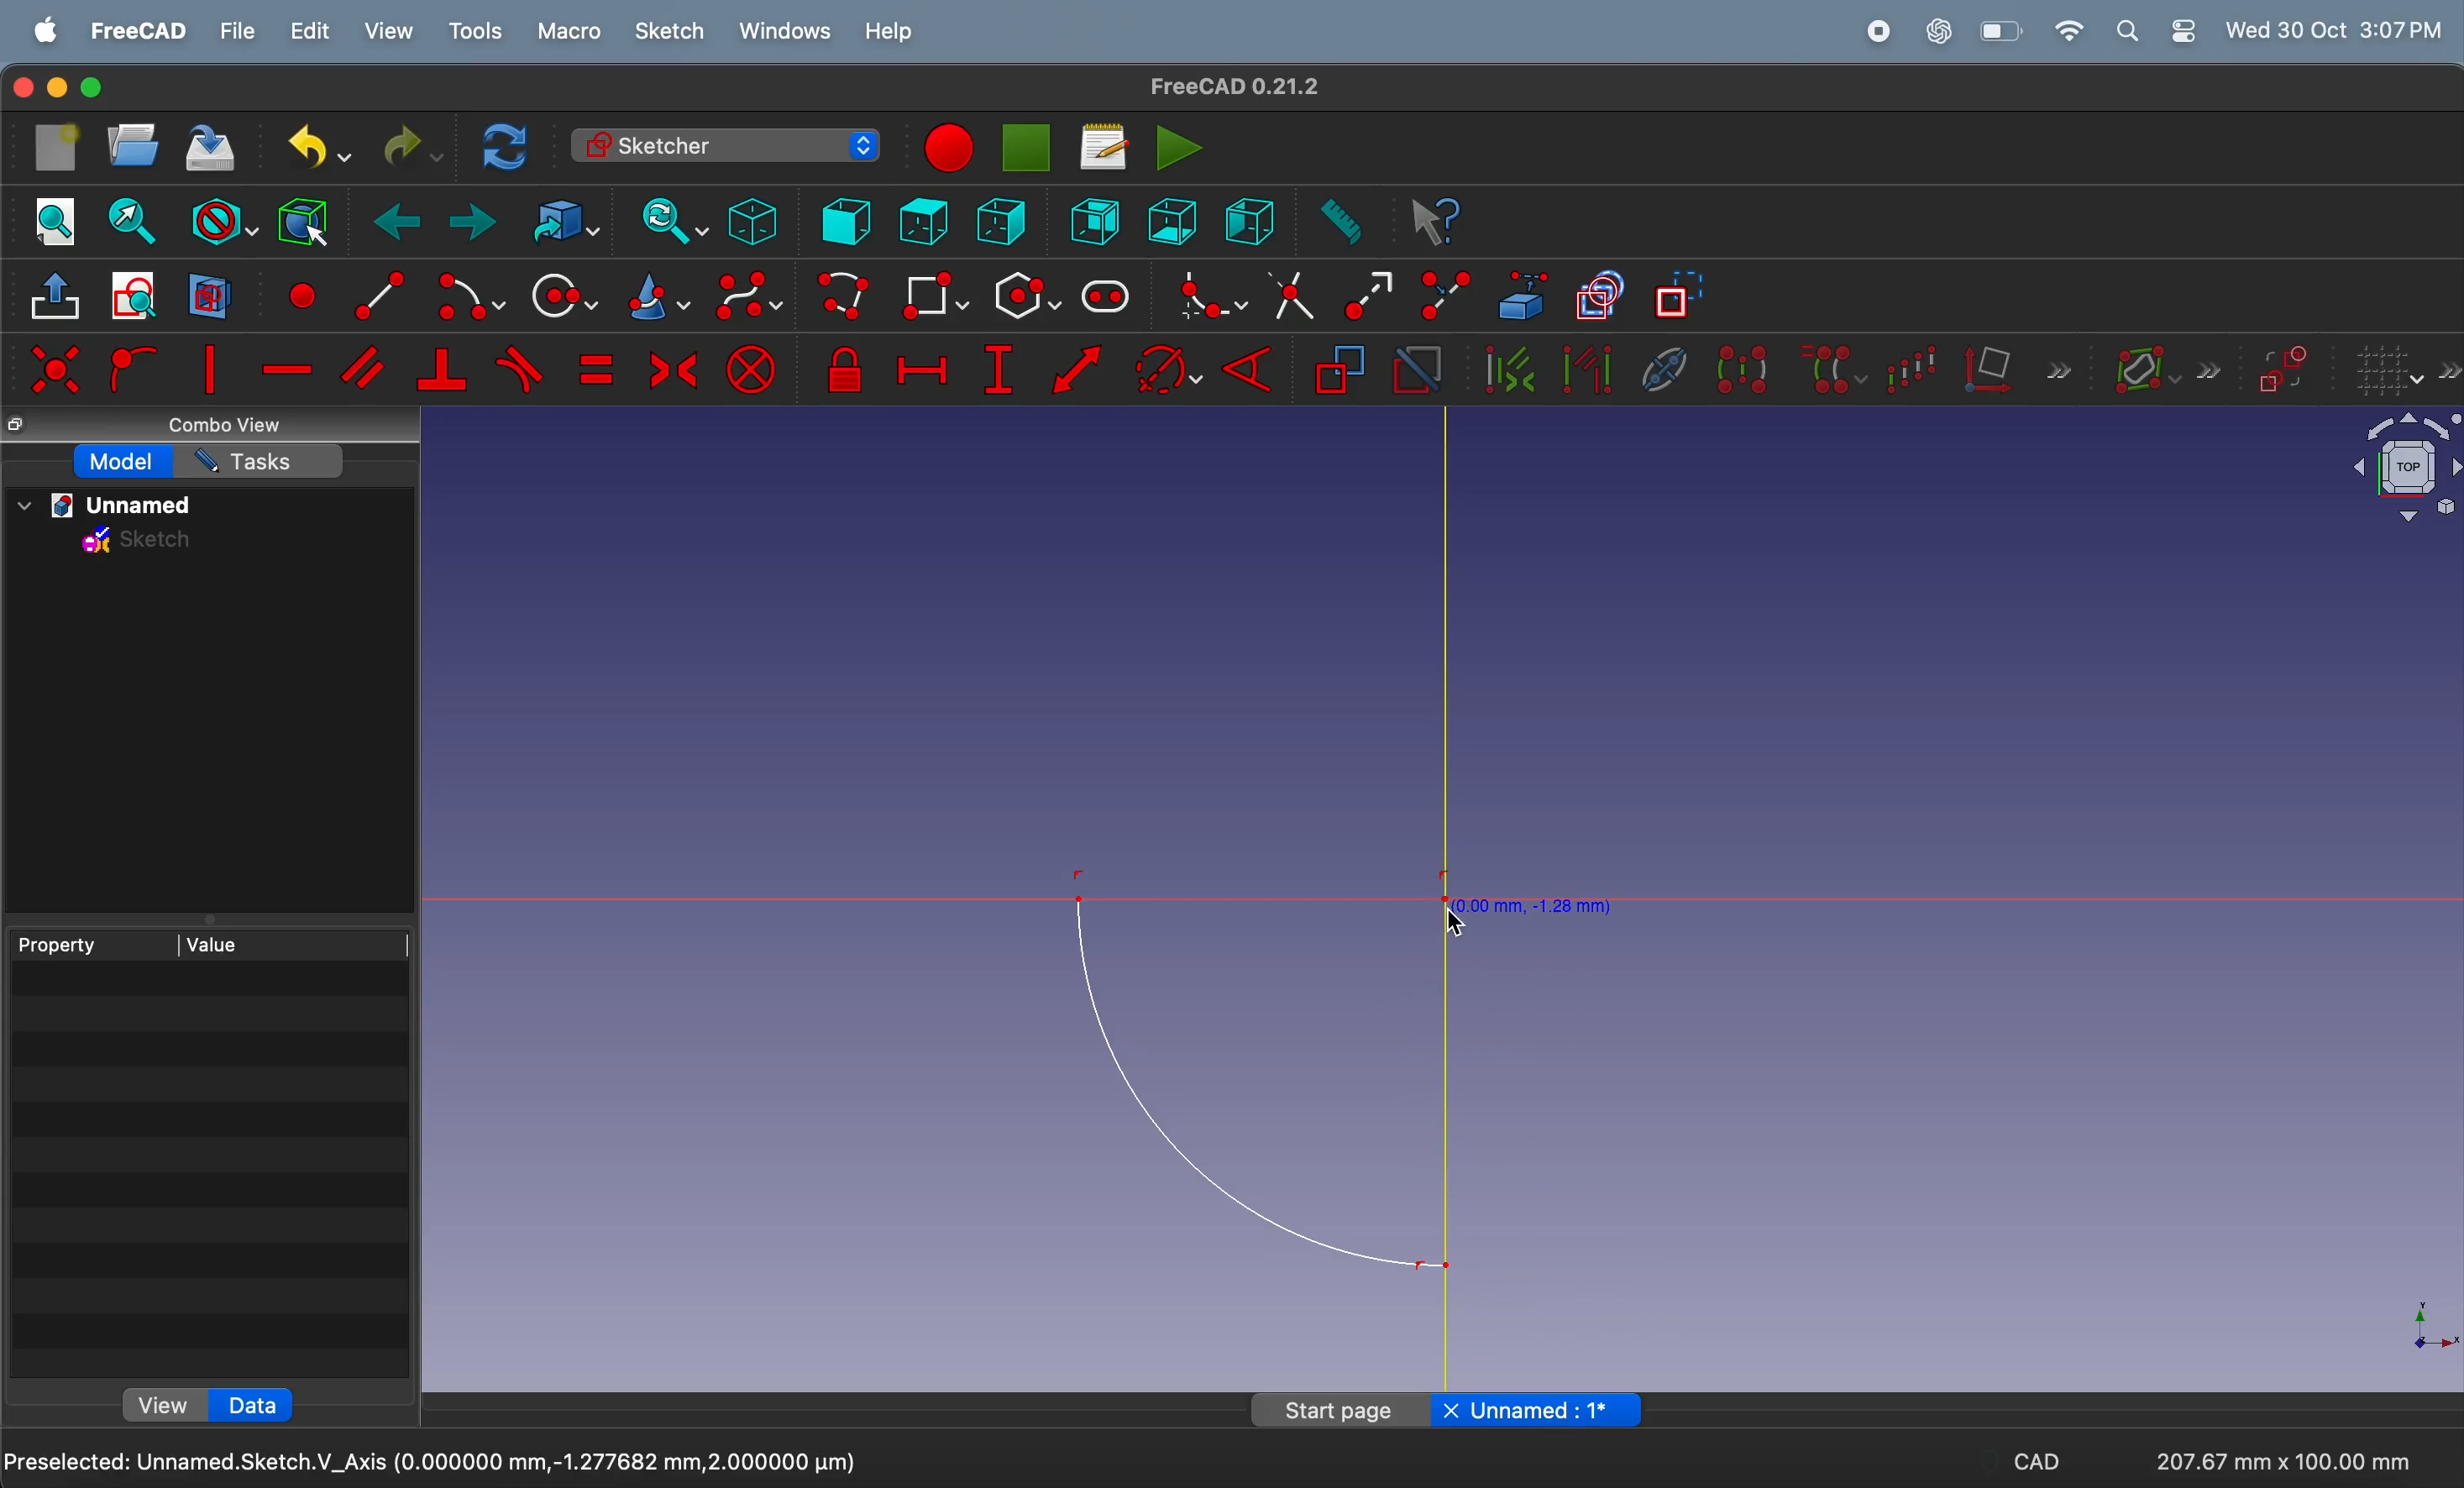 This screenshot has height=1488, width=2464. I want to click on create external geometry, so click(1524, 295).